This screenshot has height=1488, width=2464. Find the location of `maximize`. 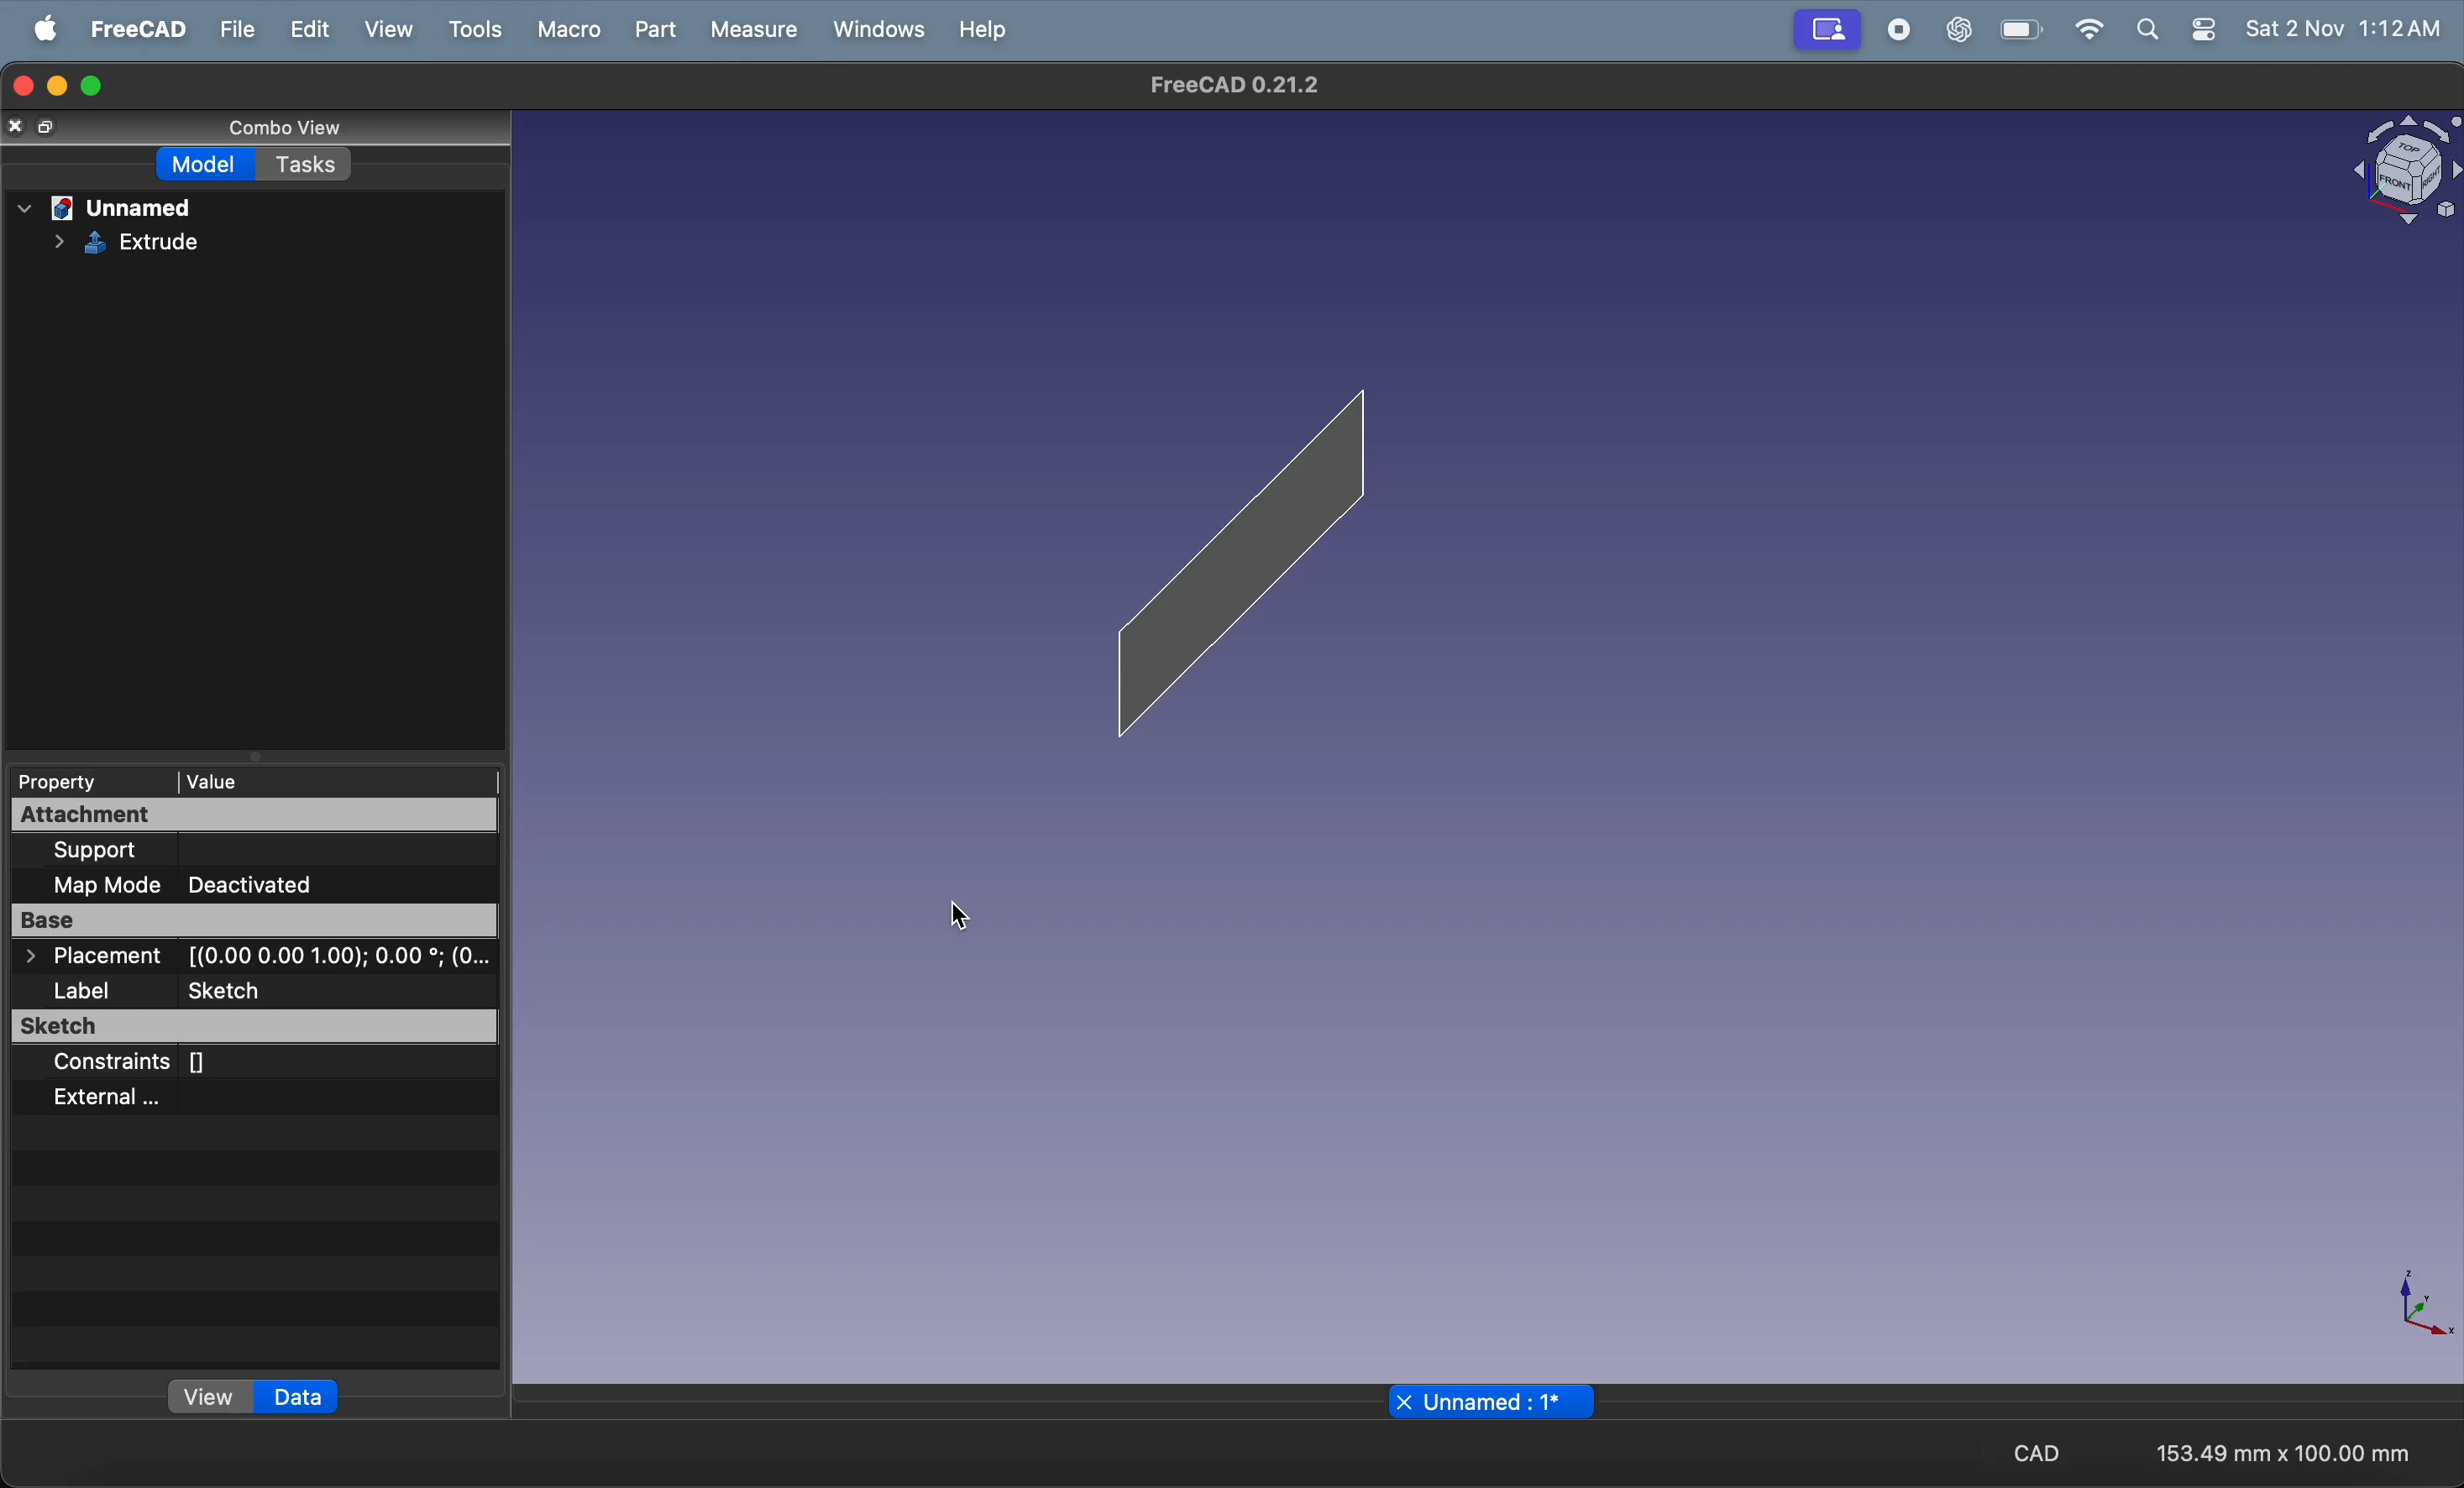

maximize is located at coordinates (93, 88).